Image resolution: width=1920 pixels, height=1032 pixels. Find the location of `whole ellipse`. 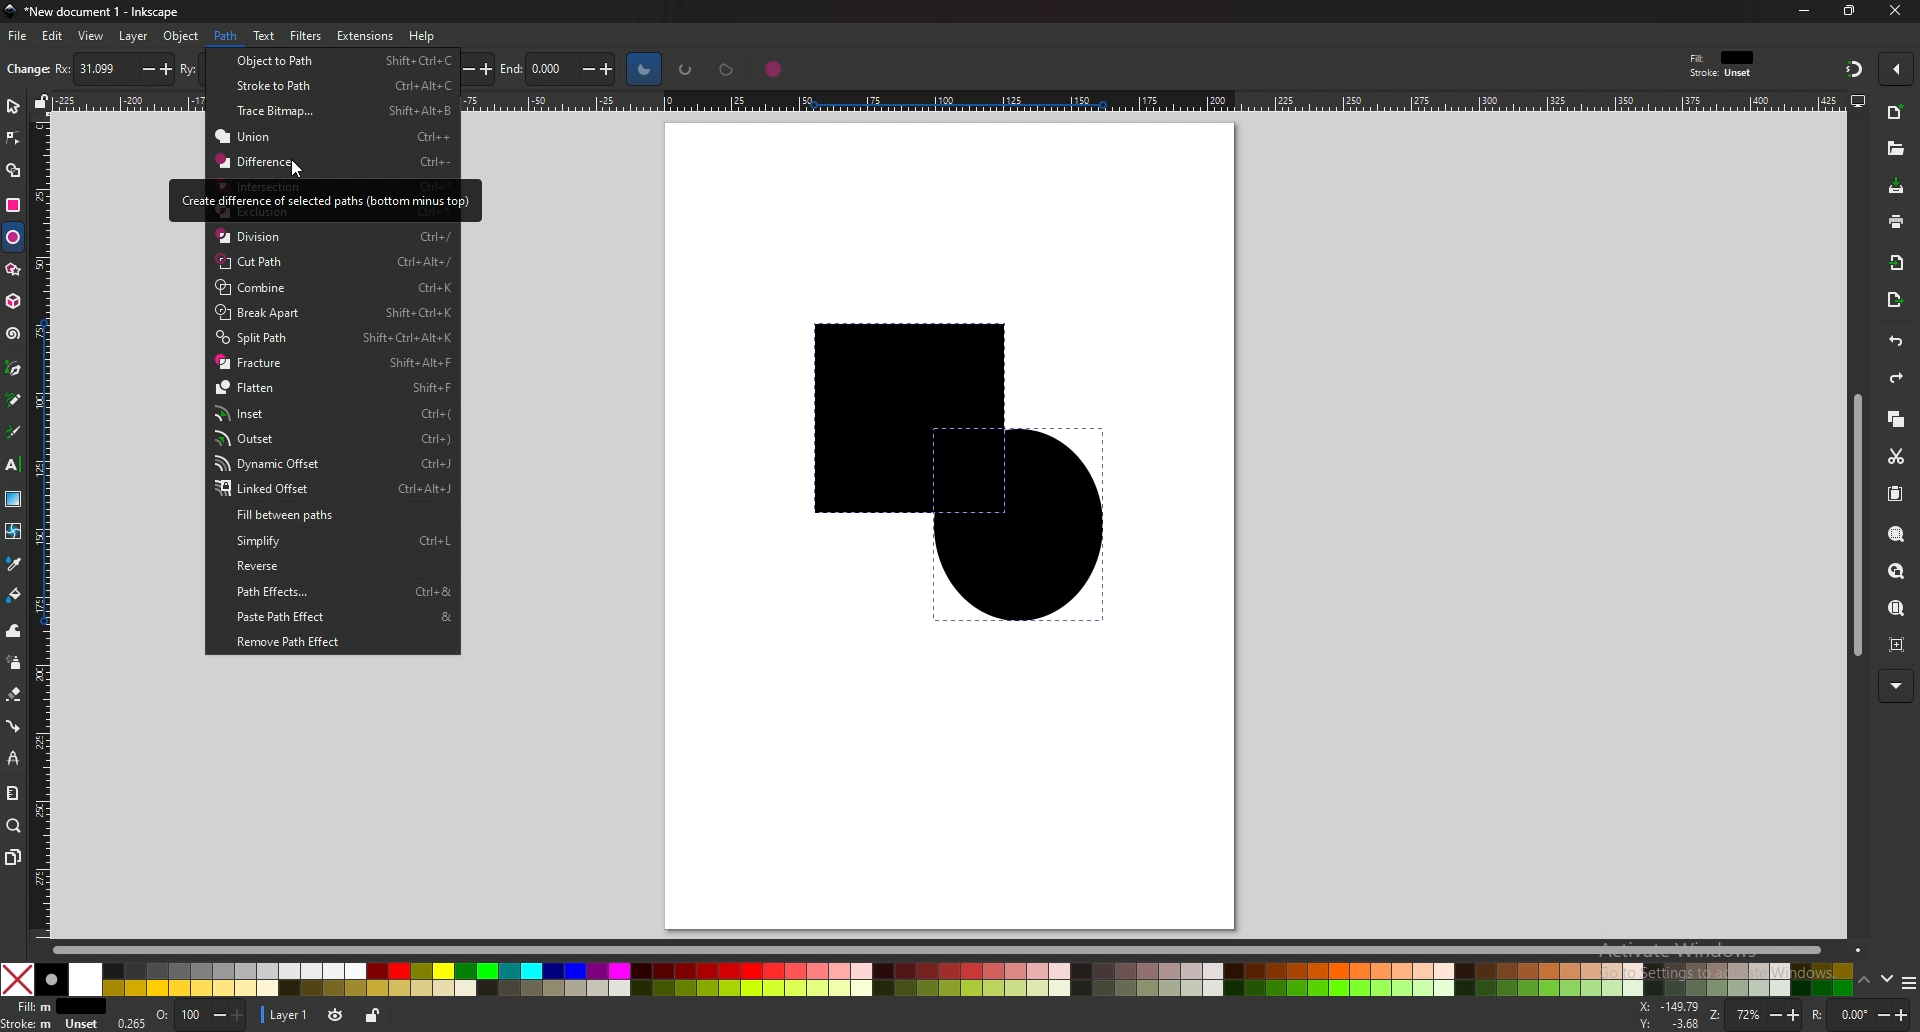

whole ellipse is located at coordinates (774, 68).